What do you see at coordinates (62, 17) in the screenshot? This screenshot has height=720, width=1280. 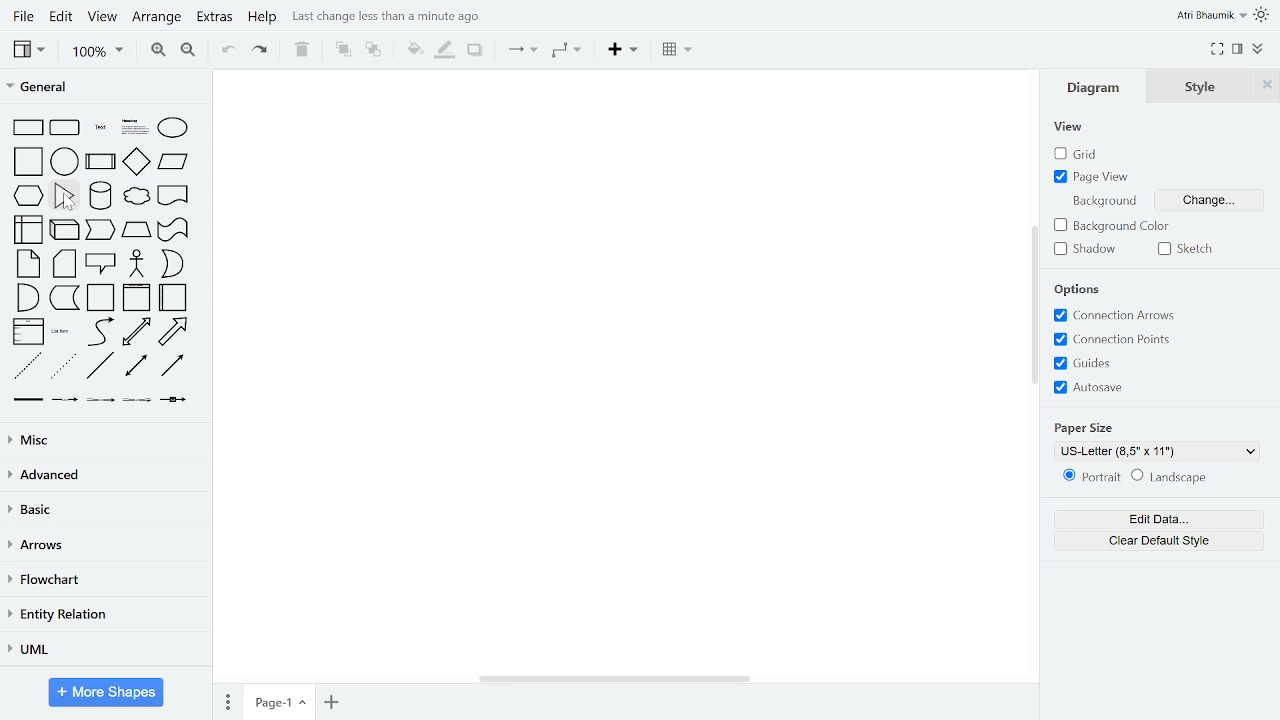 I see `edit` at bounding box center [62, 17].